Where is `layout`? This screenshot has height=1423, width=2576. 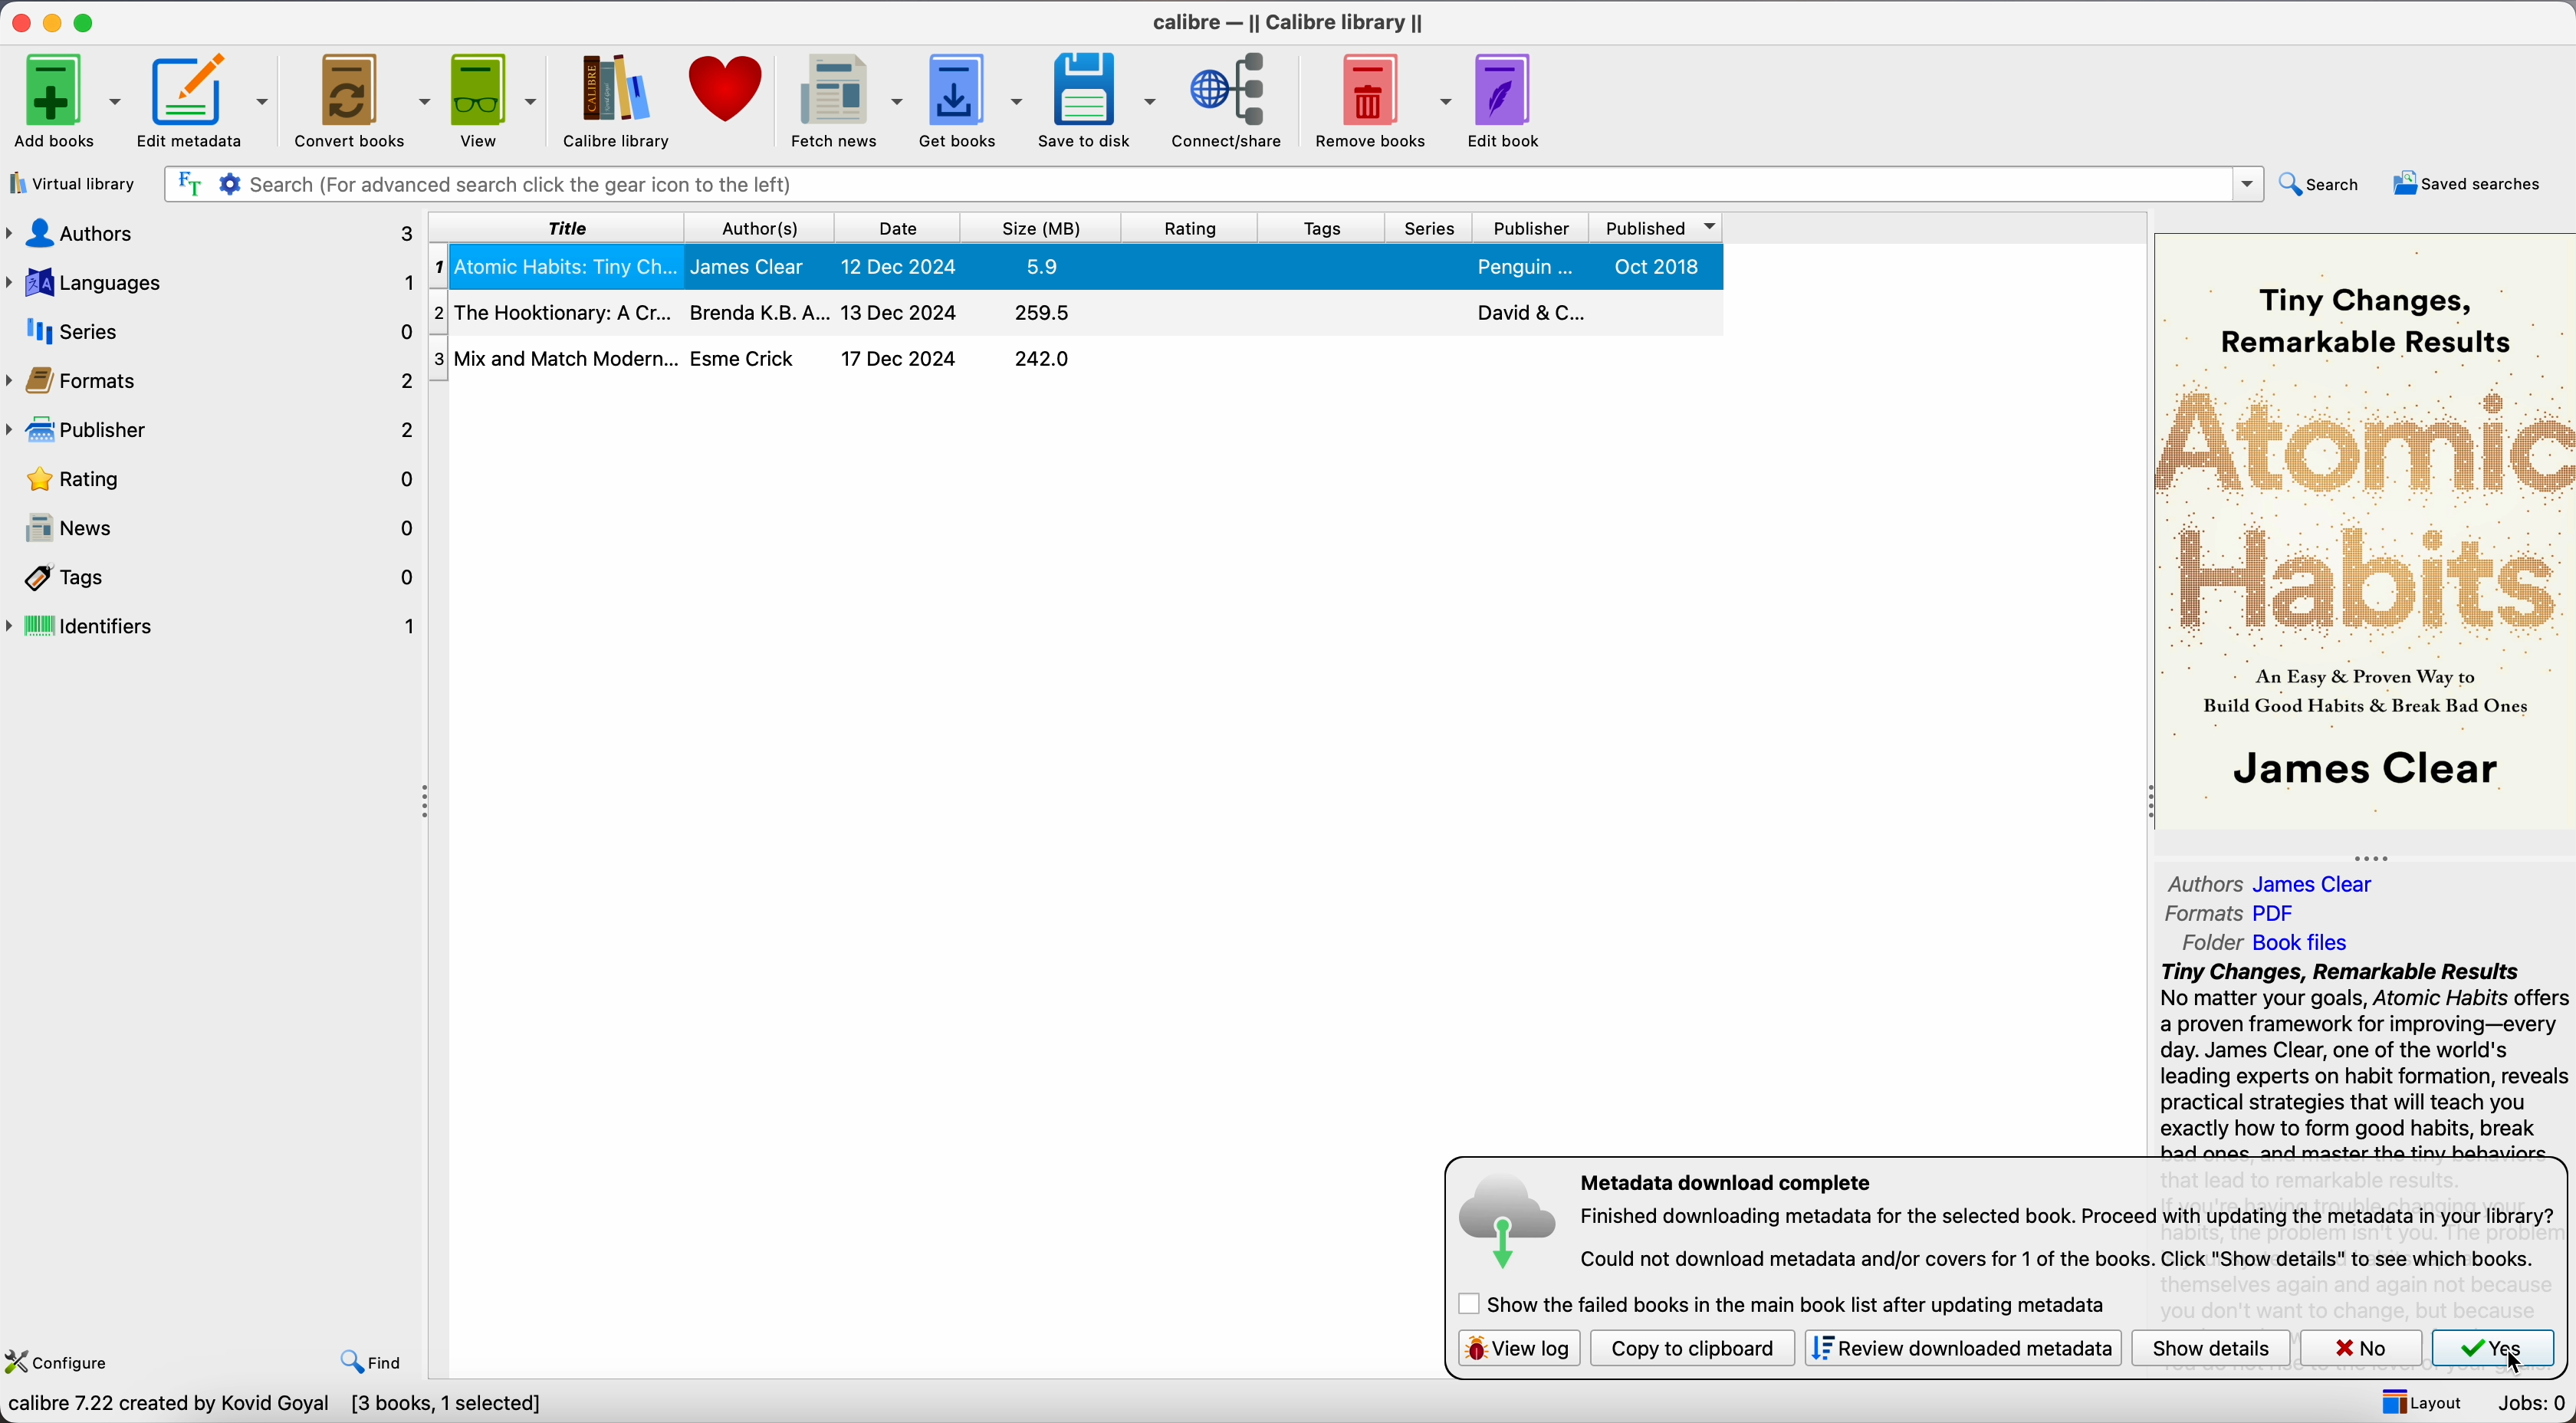
layout is located at coordinates (2420, 1403).